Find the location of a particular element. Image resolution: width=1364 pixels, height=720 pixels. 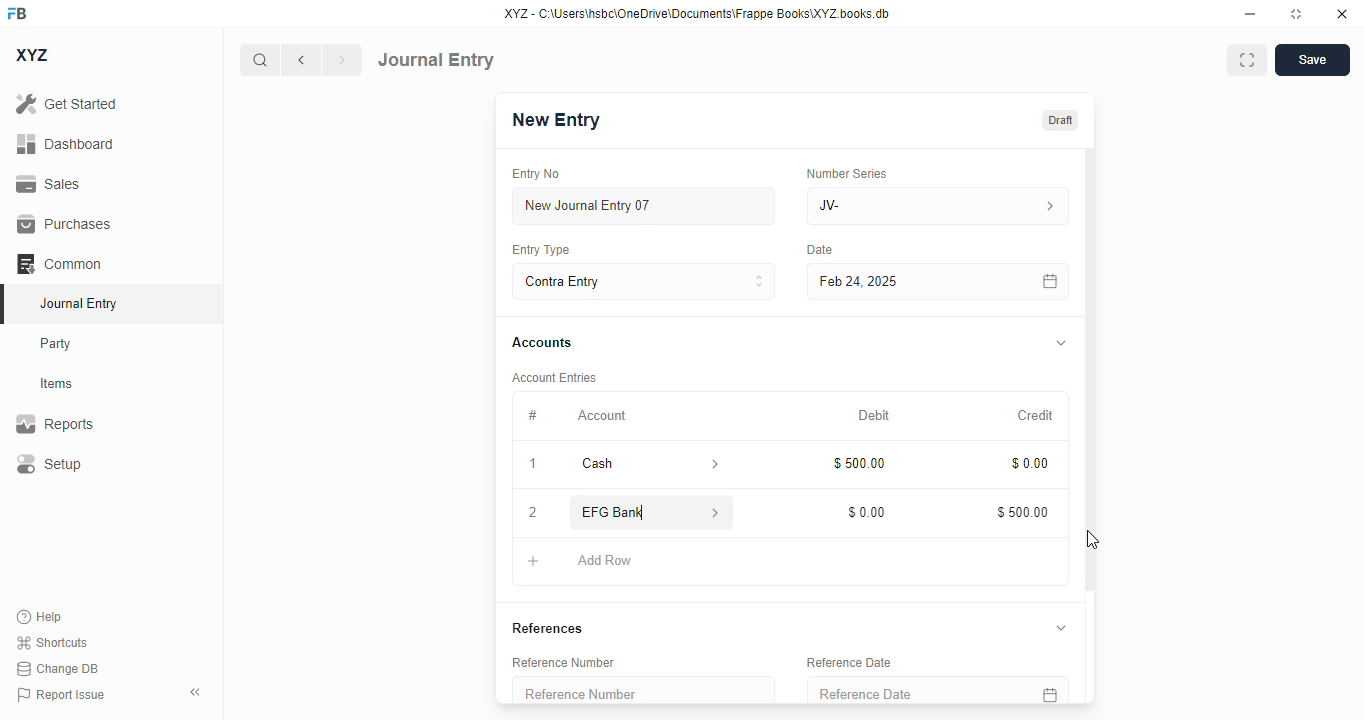

account information is located at coordinates (712, 464).